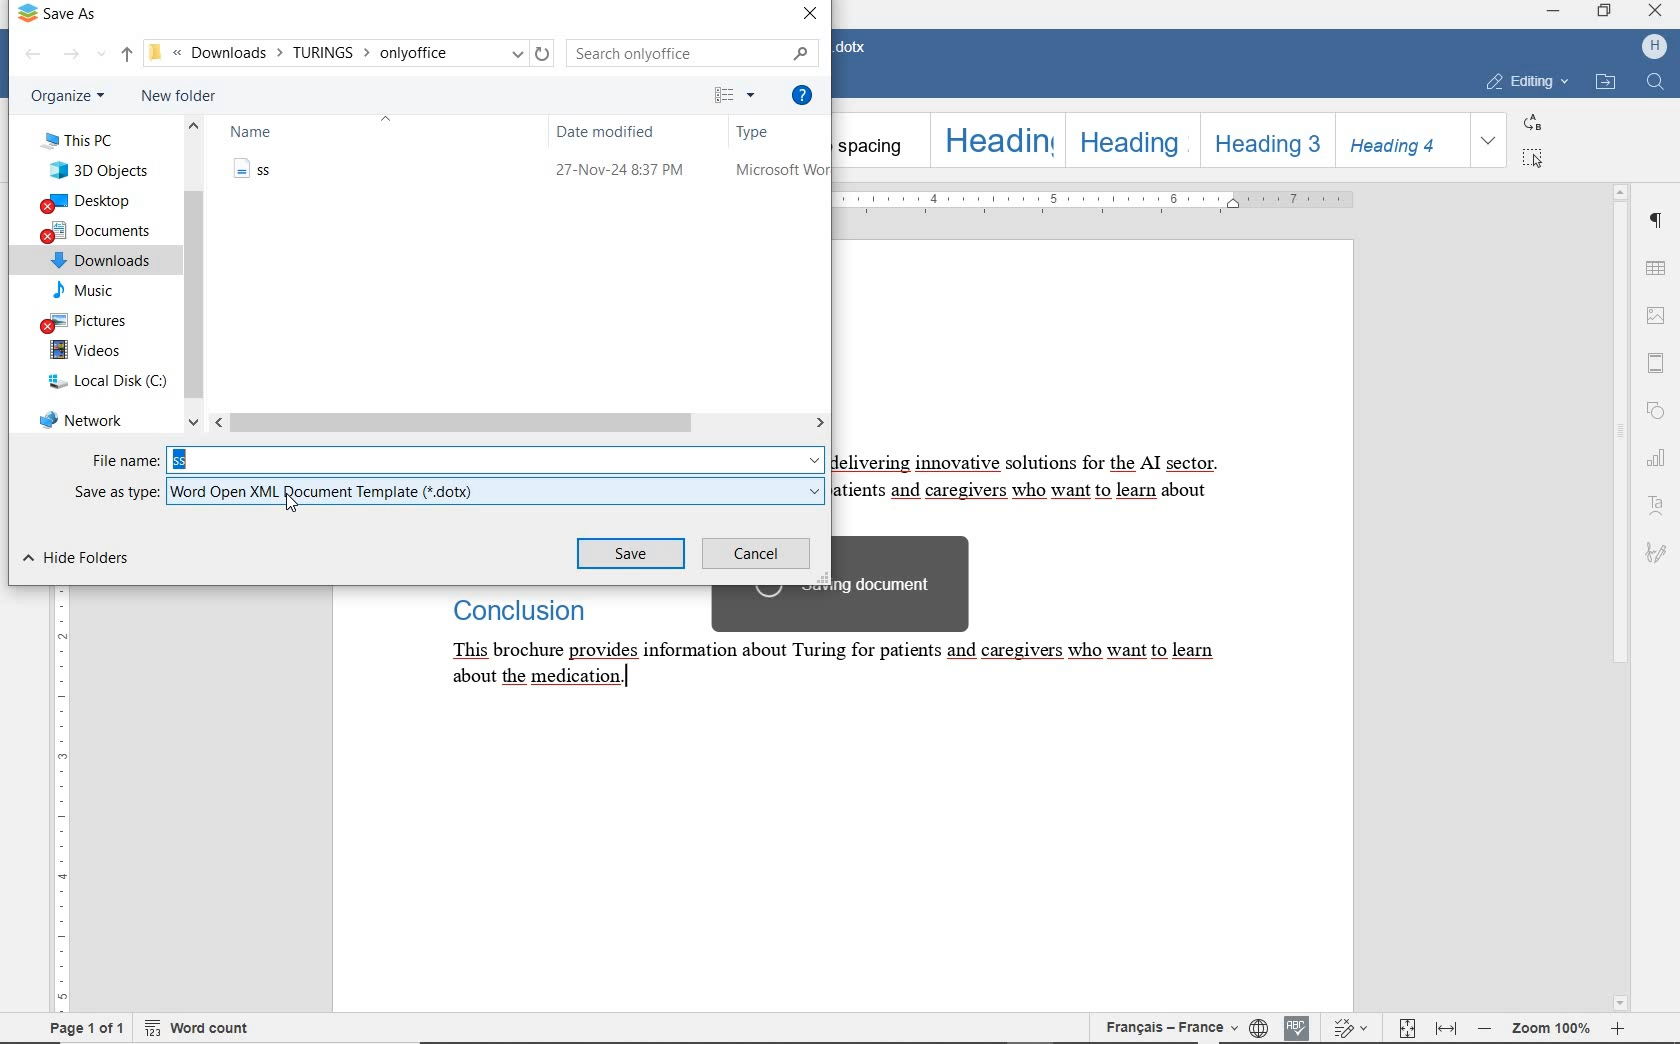  I want to click on Recent location, so click(100, 58).